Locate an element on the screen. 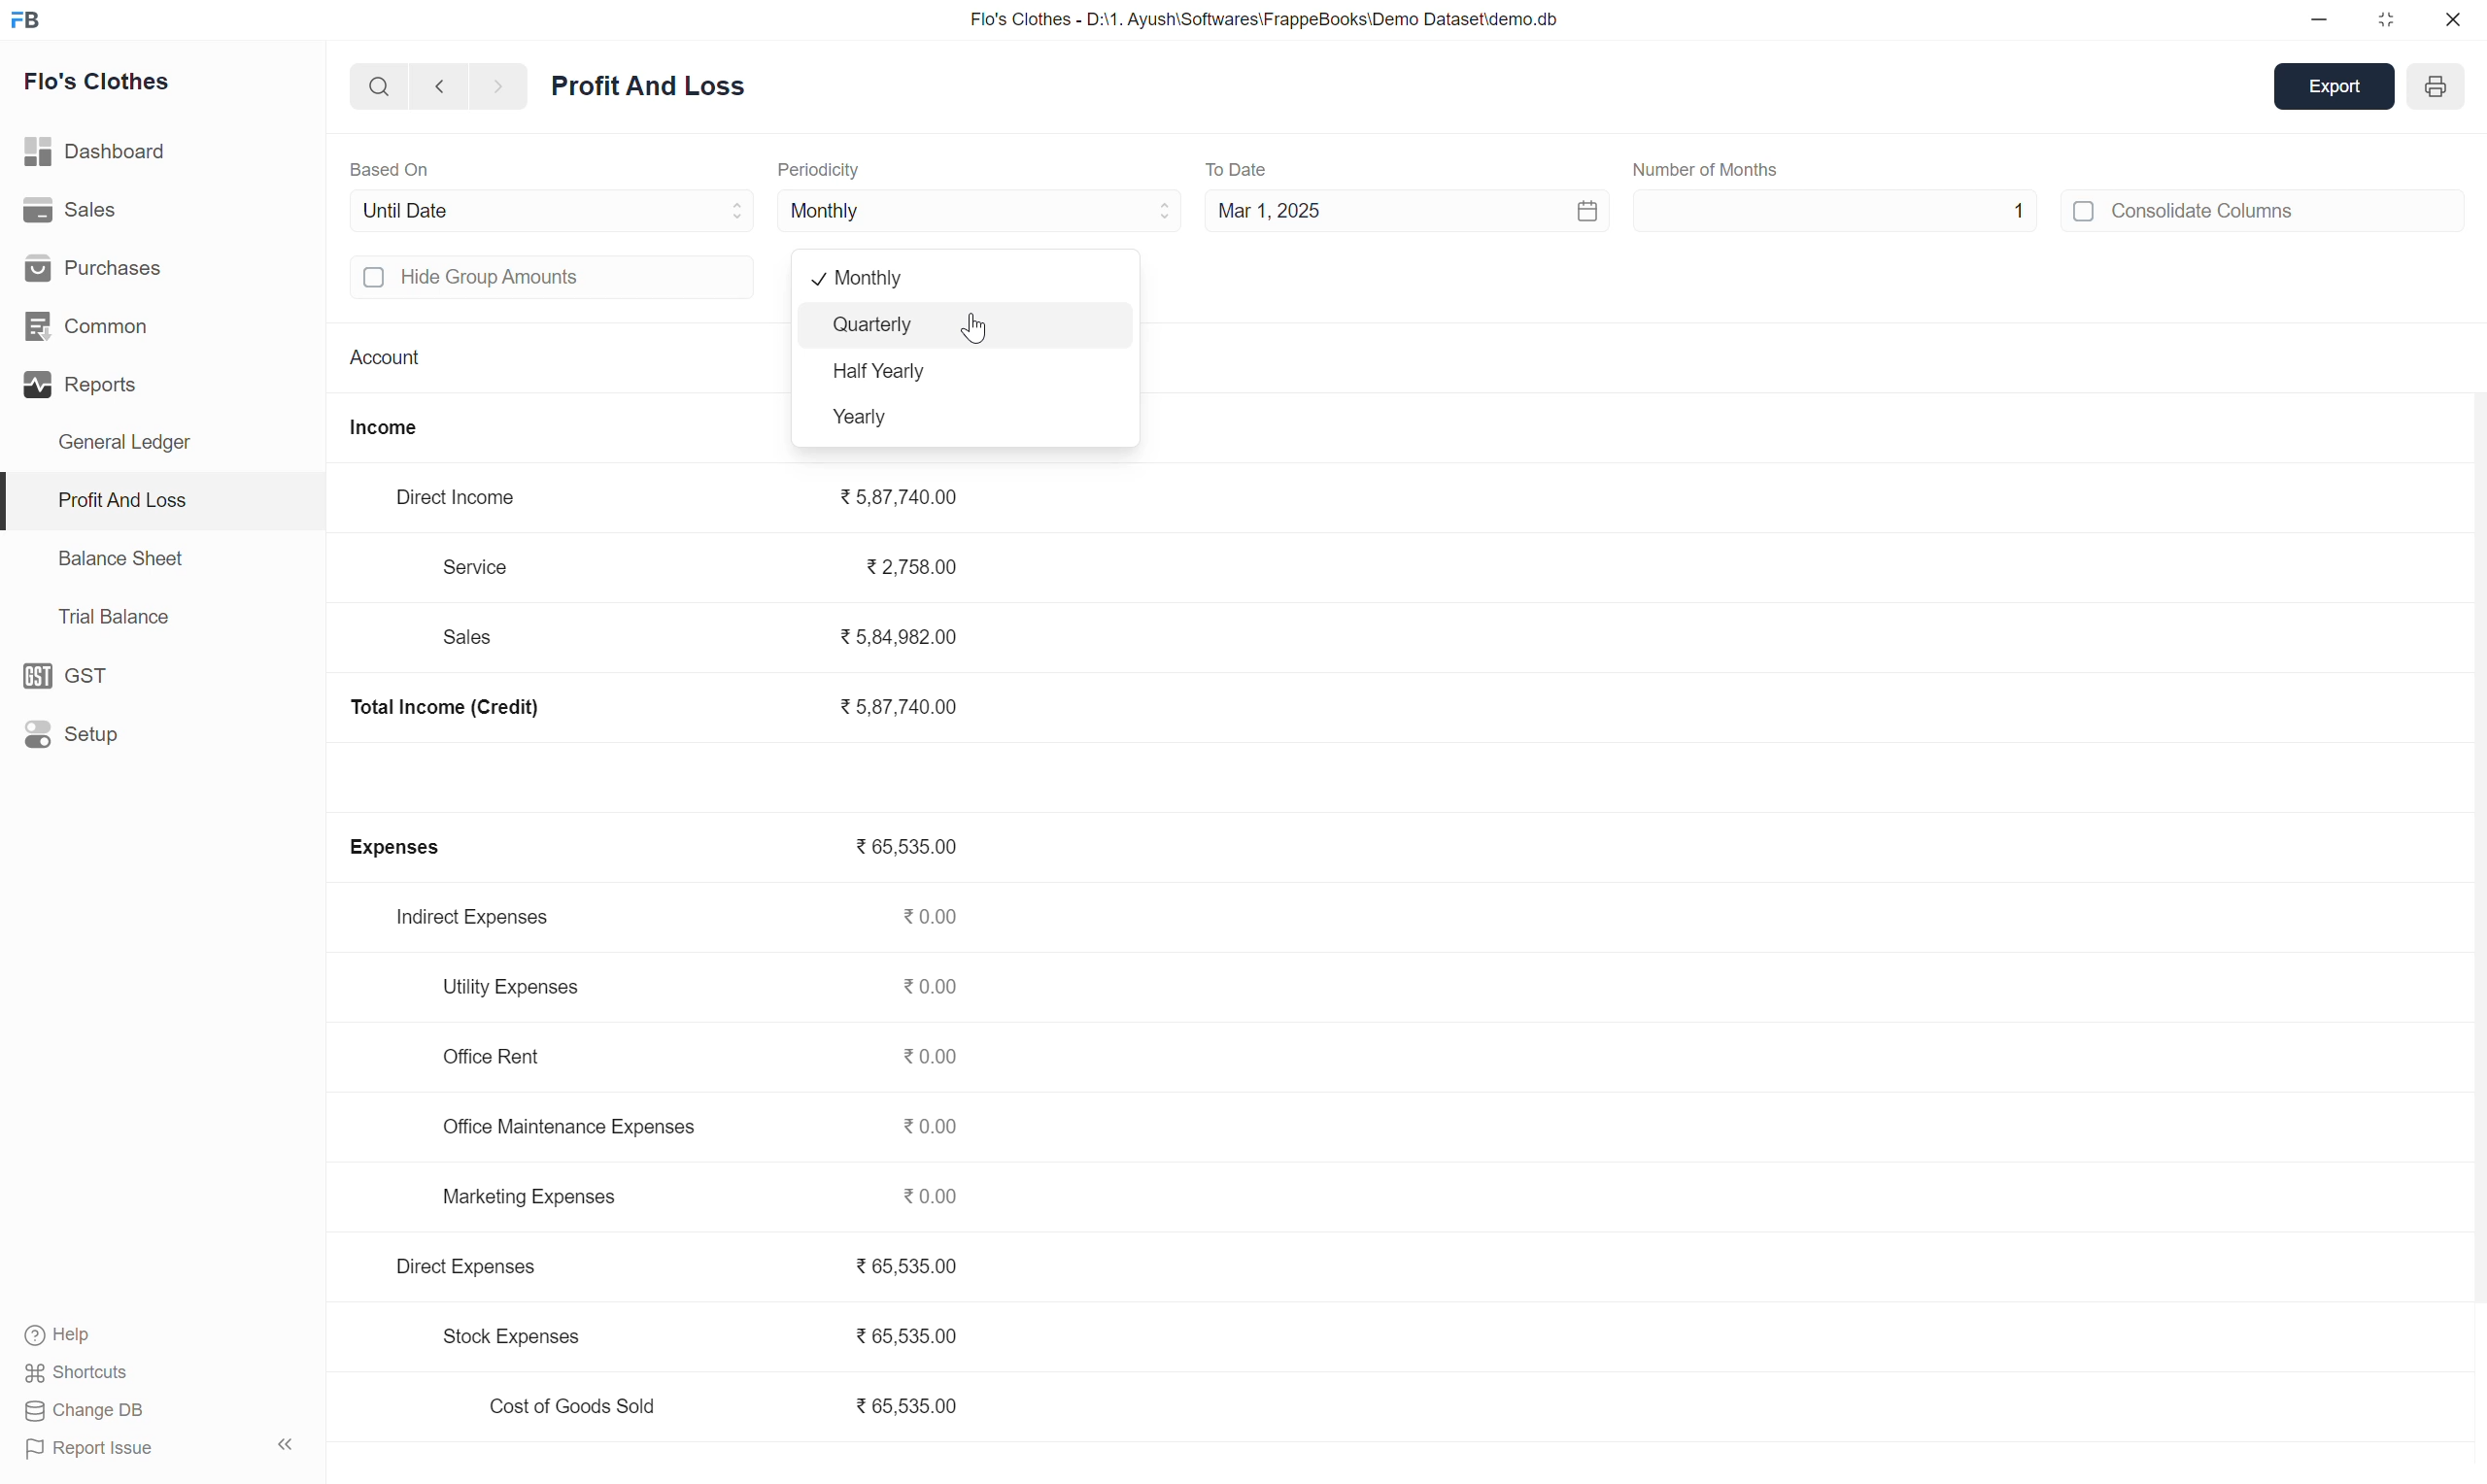 The image size is (2487, 1484). Income is located at coordinates (401, 423).